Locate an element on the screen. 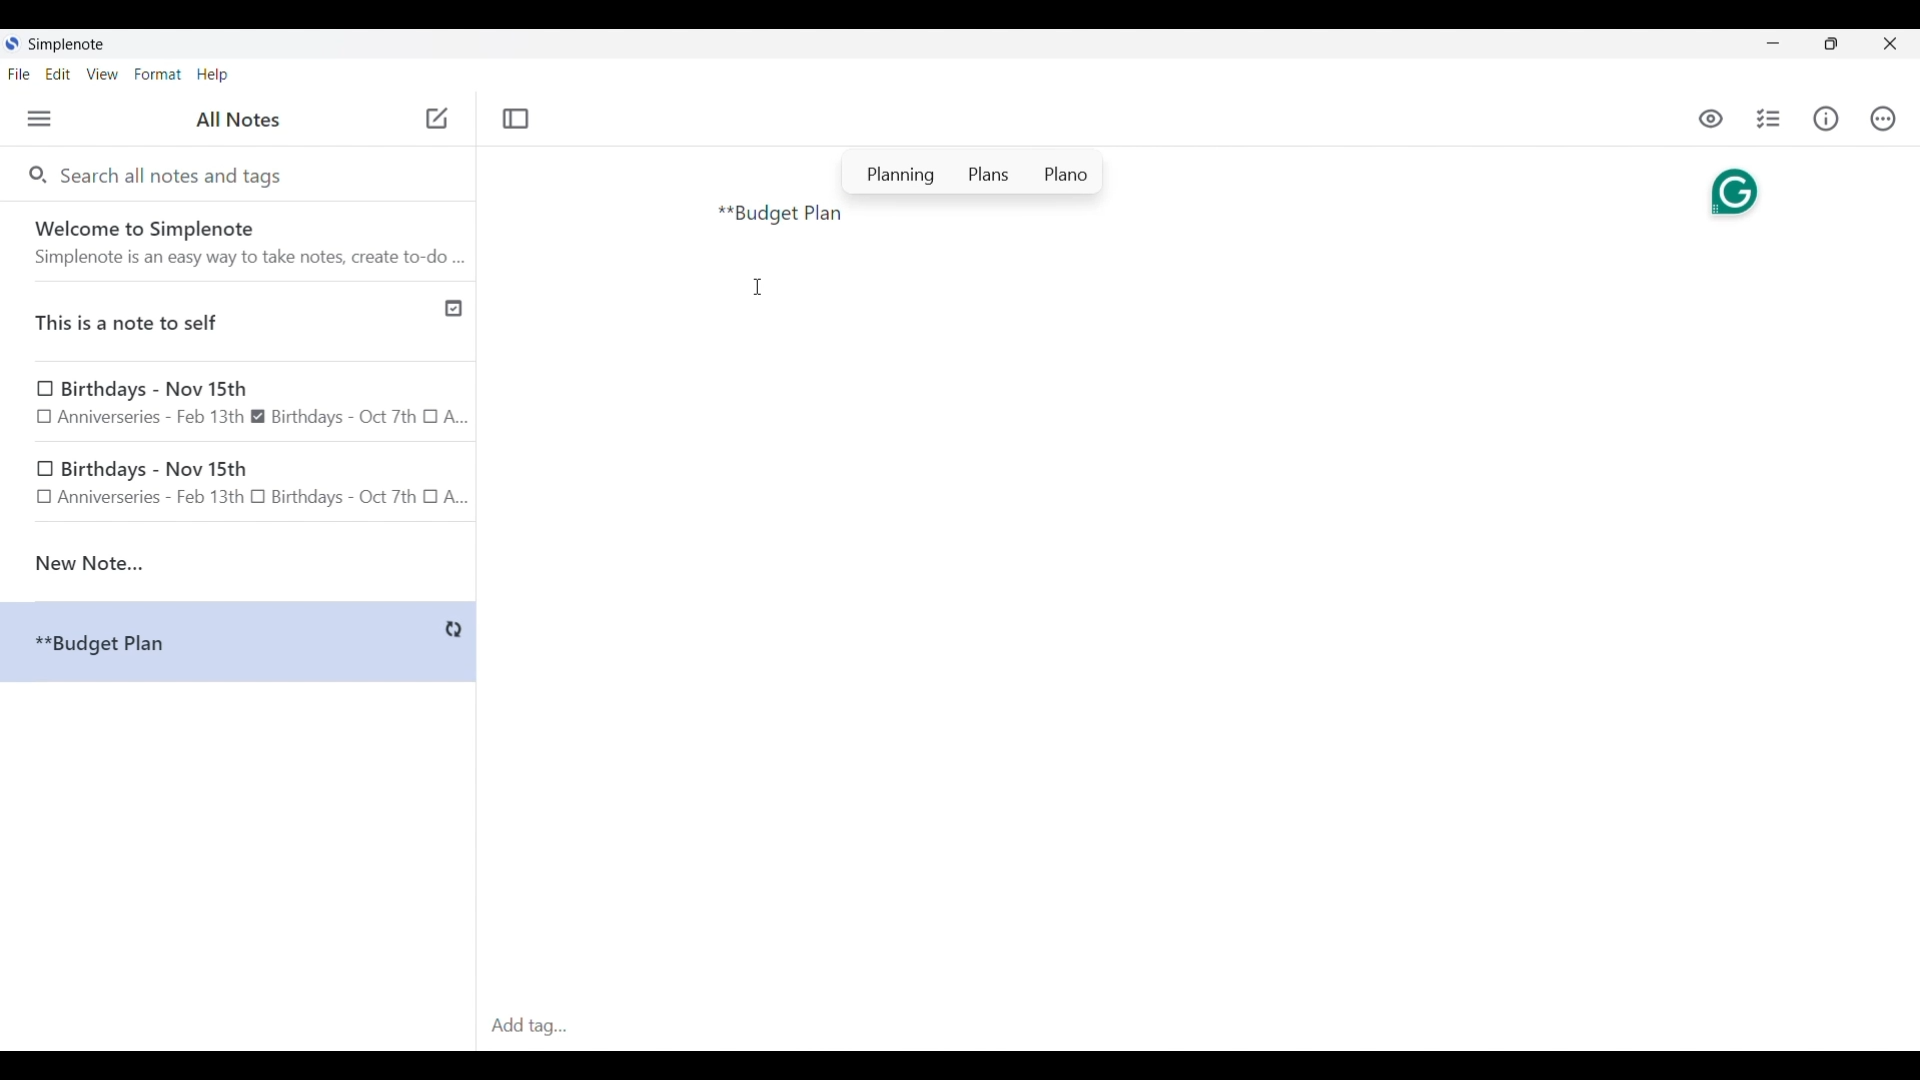 Image resolution: width=1920 pixels, height=1080 pixels. Format menu is located at coordinates (158, 74).